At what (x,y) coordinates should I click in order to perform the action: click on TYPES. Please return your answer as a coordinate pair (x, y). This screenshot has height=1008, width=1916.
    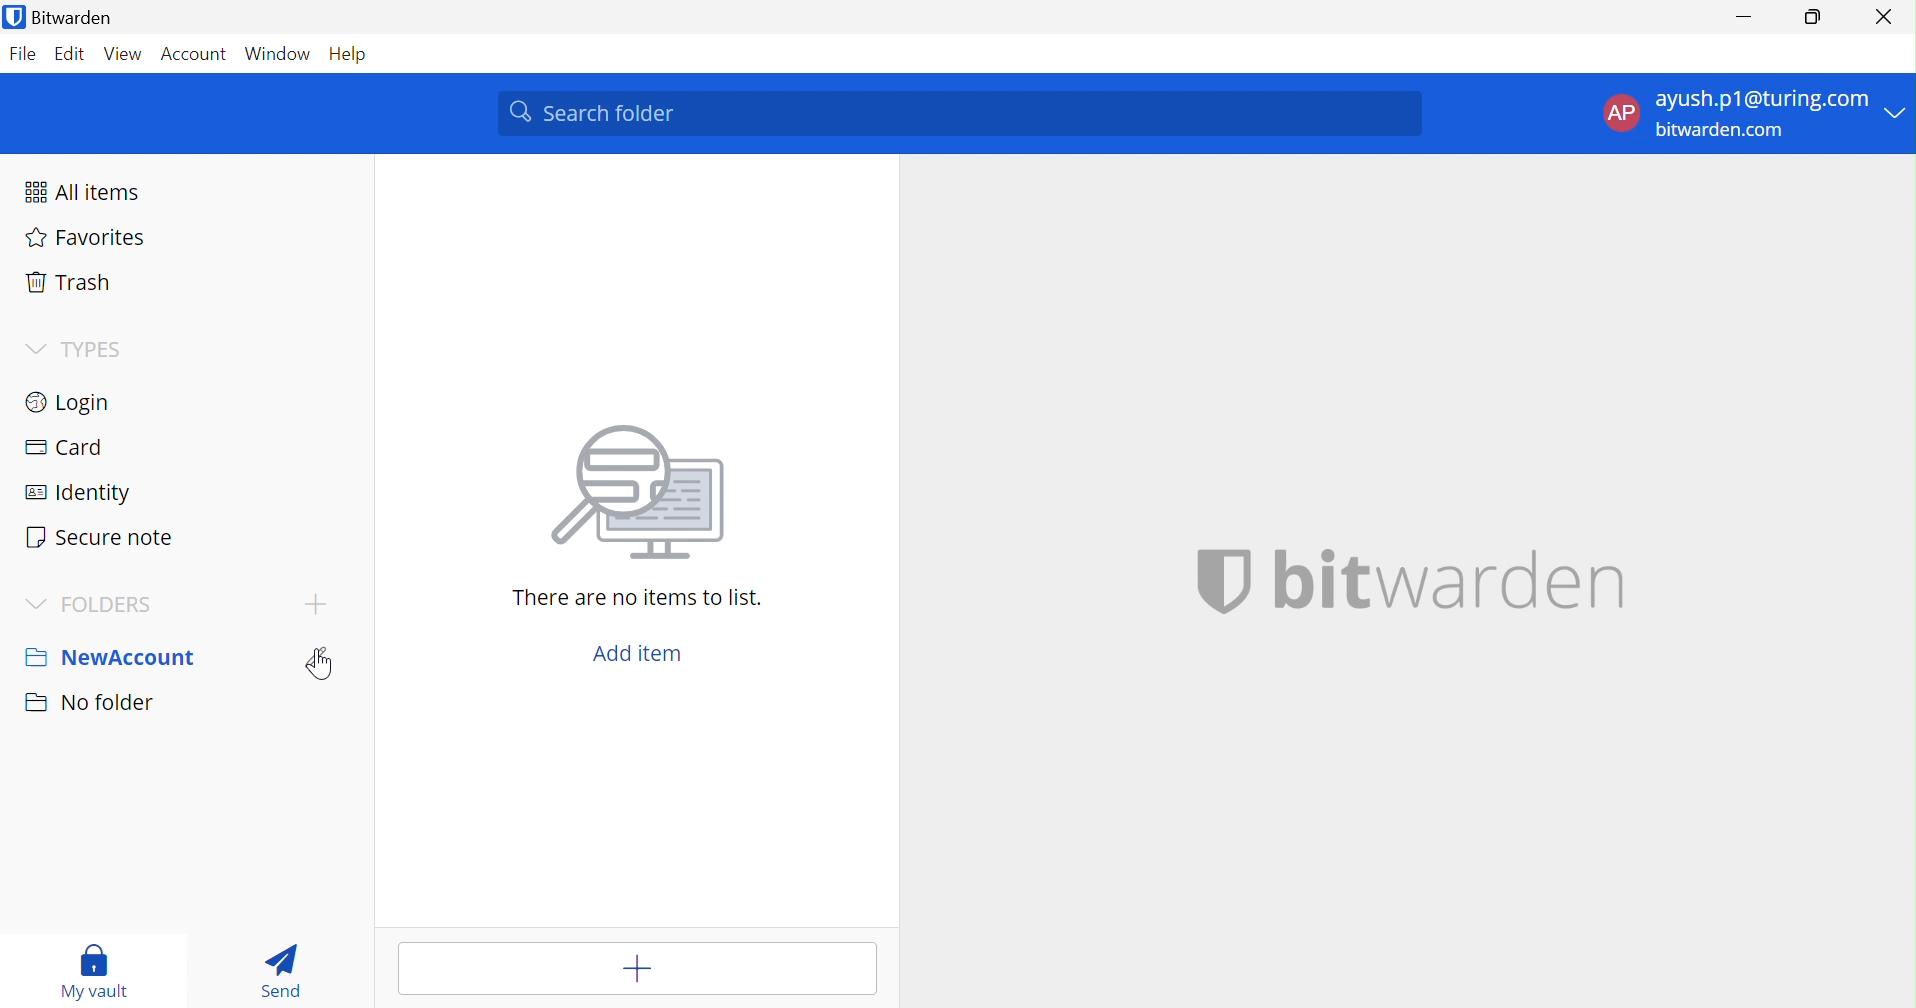
    Looking at the image, I should click on (94, 347).